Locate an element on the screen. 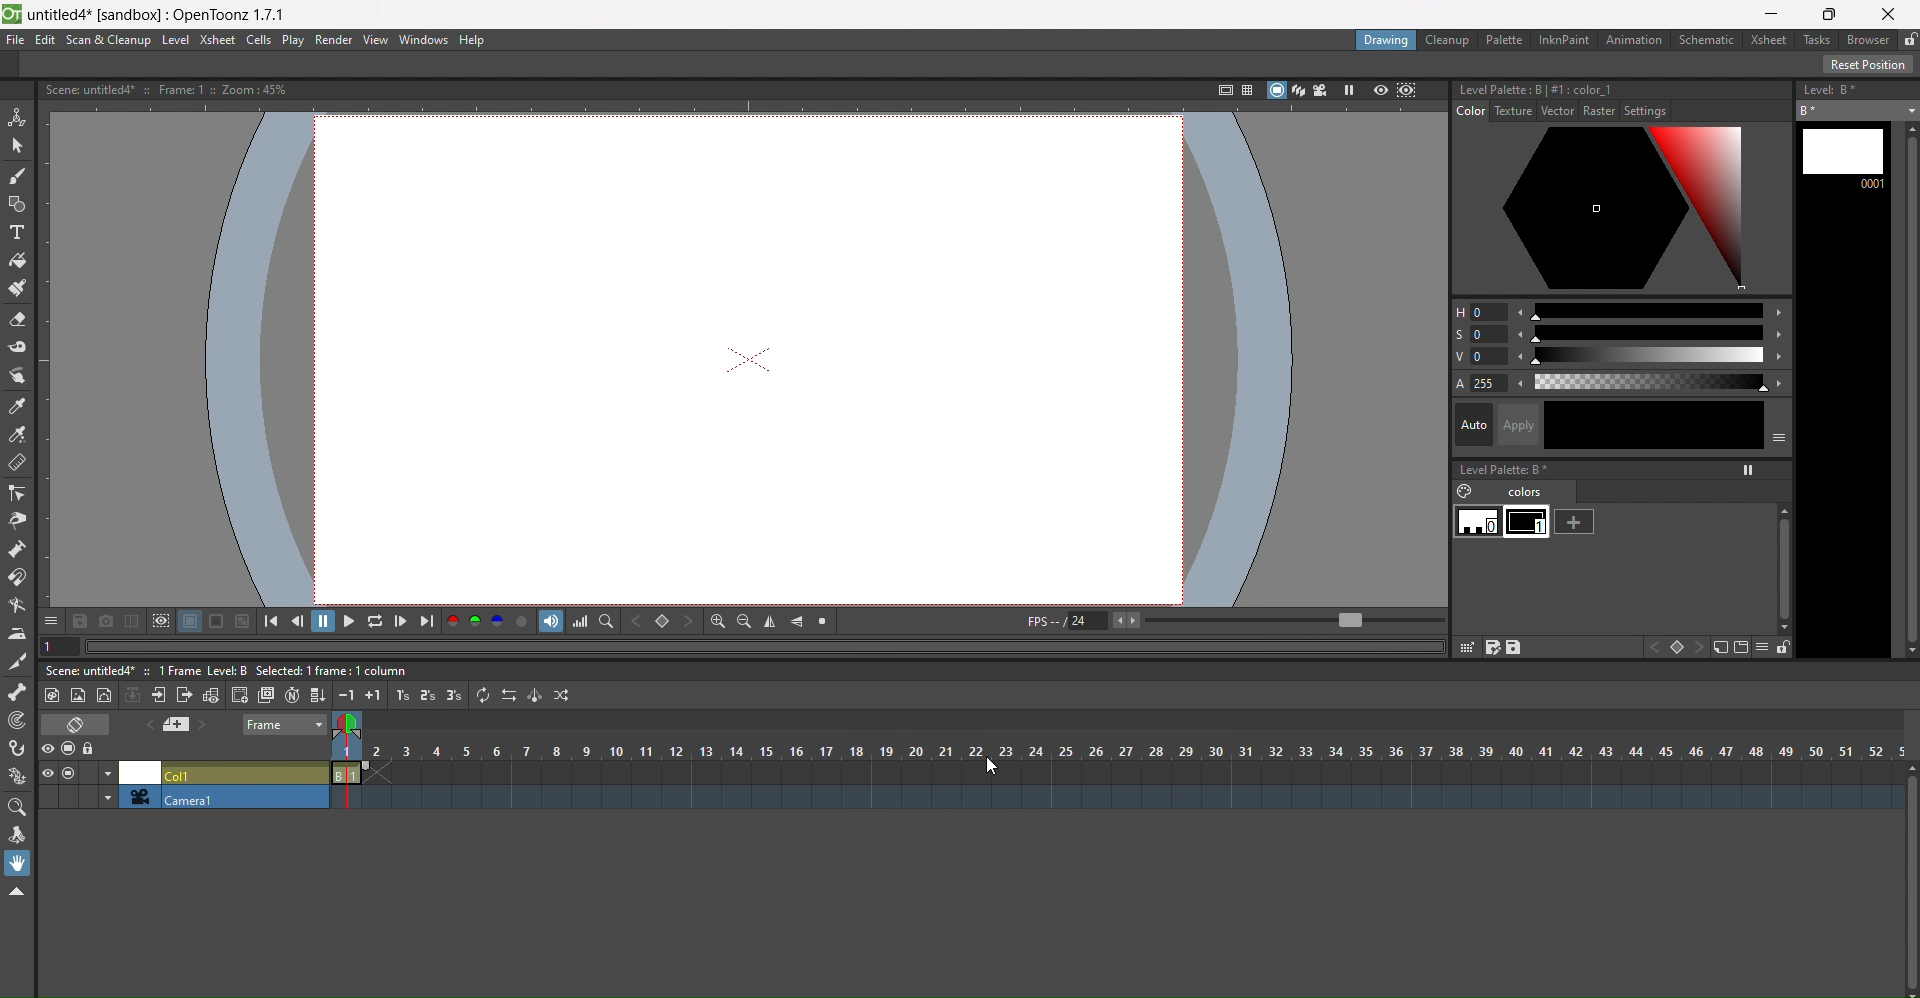 Image resolution: width=1920 pixels, height=998 pixels. selection tool  is located at coordinates (17, 146).